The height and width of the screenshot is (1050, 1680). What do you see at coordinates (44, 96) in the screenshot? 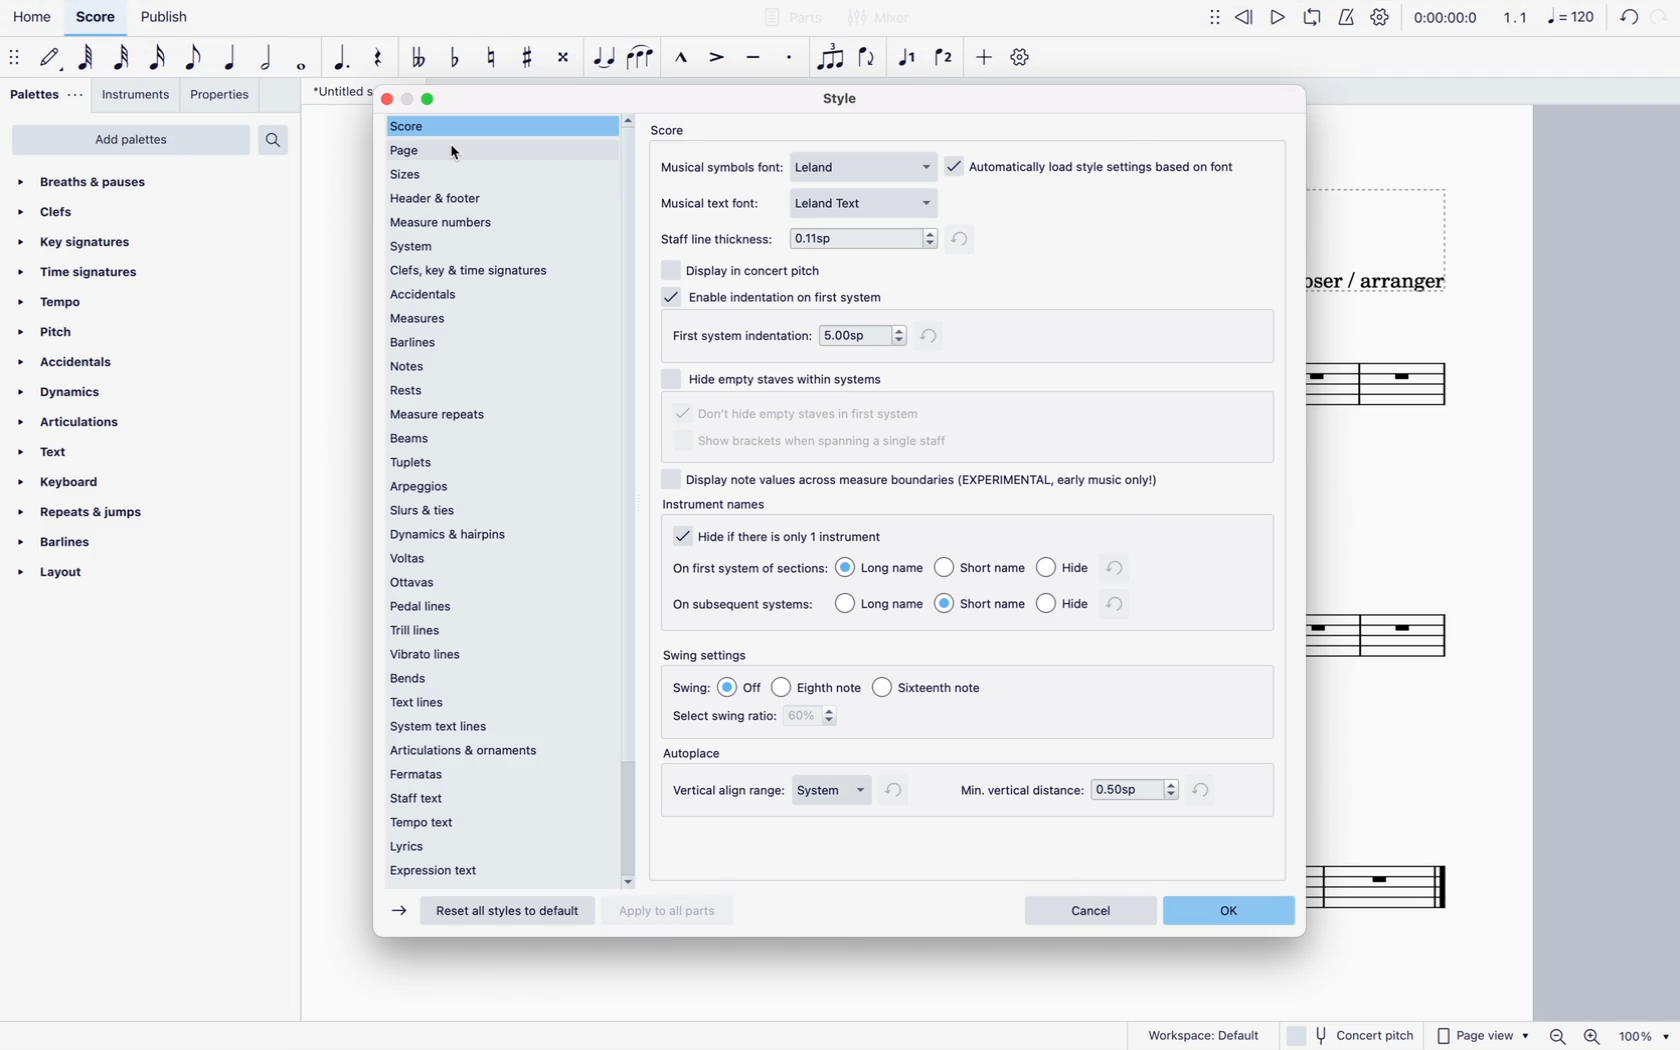
I see `palettes` at bounding box center [44, 96].